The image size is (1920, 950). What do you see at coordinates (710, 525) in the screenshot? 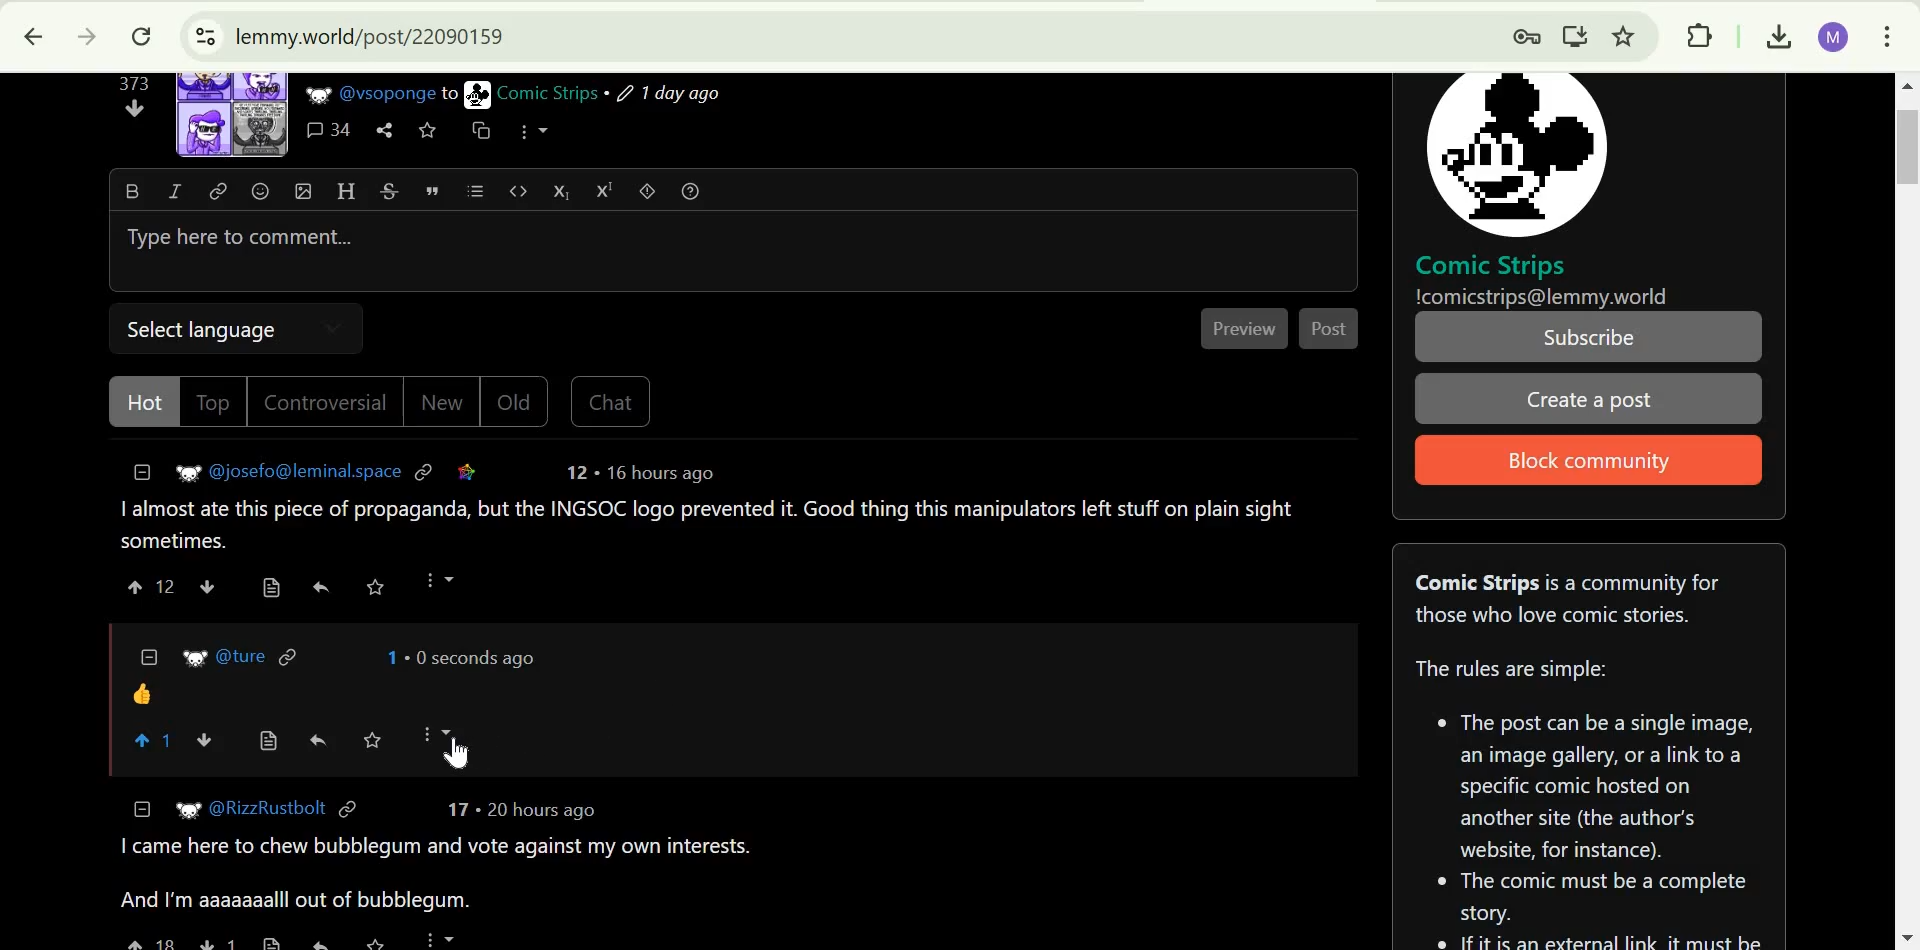
I see `Comment` at bounding box center [710, 525].